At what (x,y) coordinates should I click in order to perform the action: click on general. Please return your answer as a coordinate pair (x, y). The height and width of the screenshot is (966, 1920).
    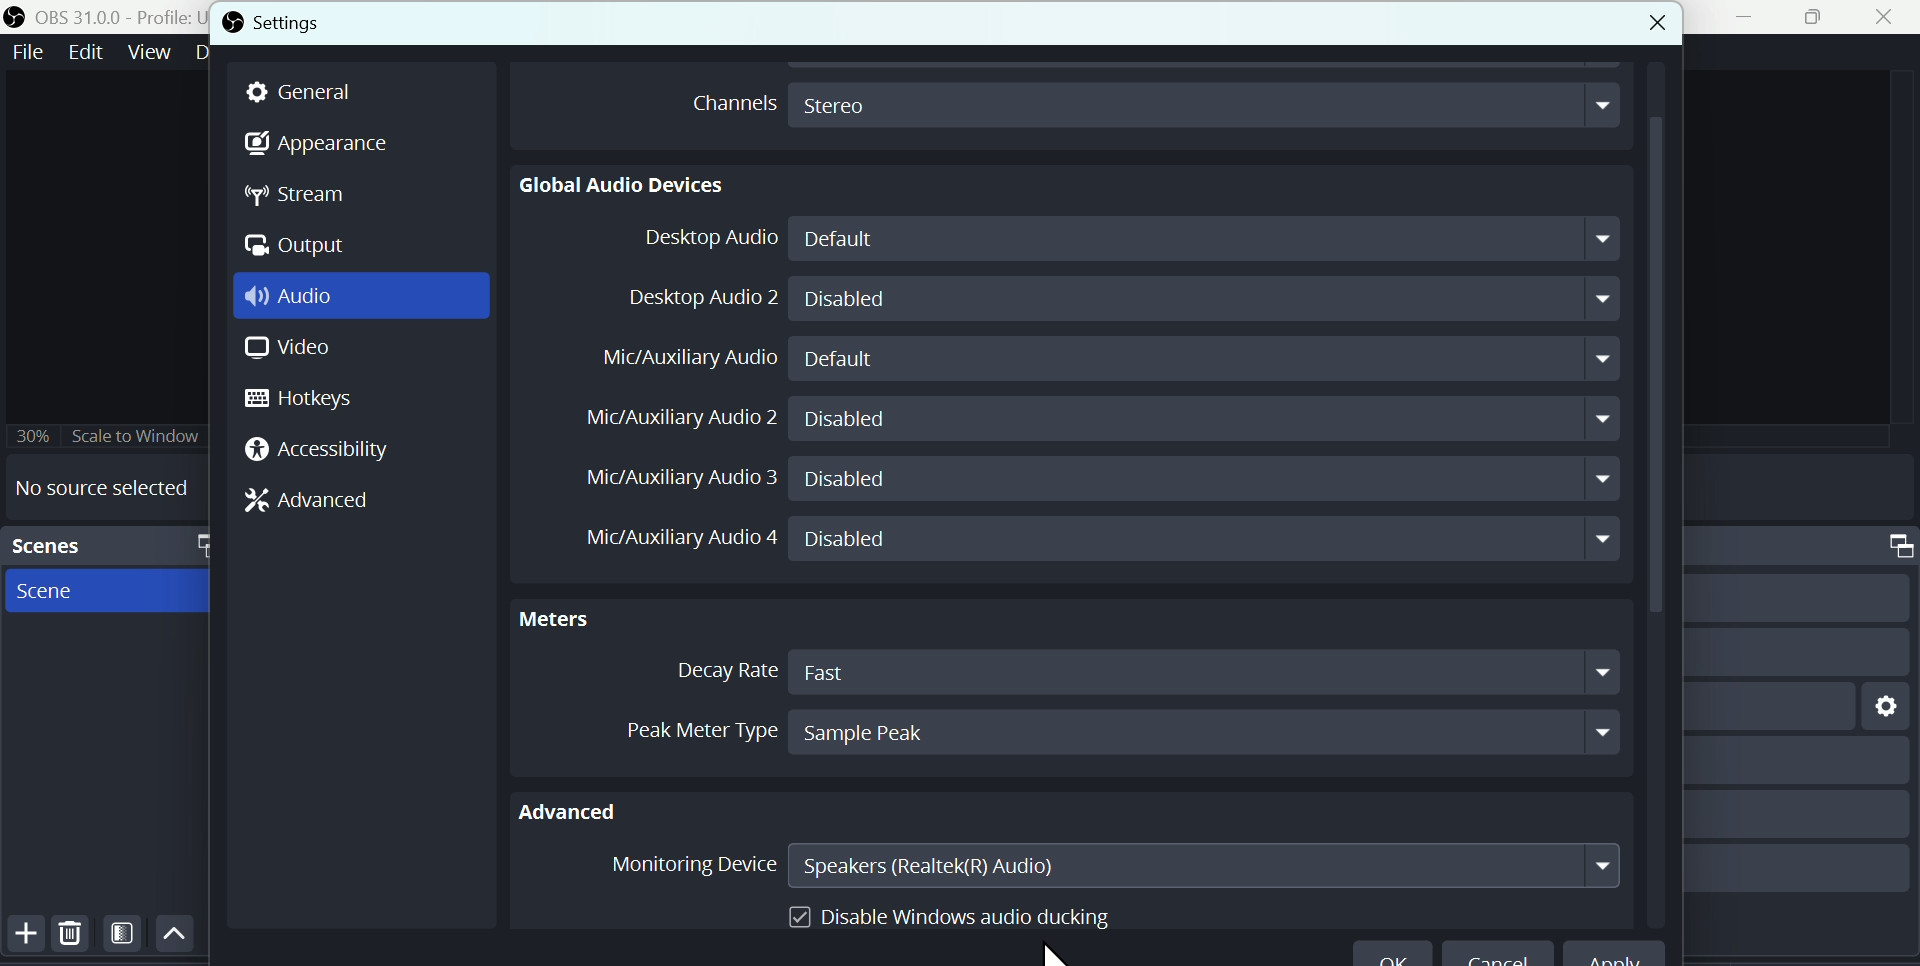
    Looking at the image, I should click on (310, 92).